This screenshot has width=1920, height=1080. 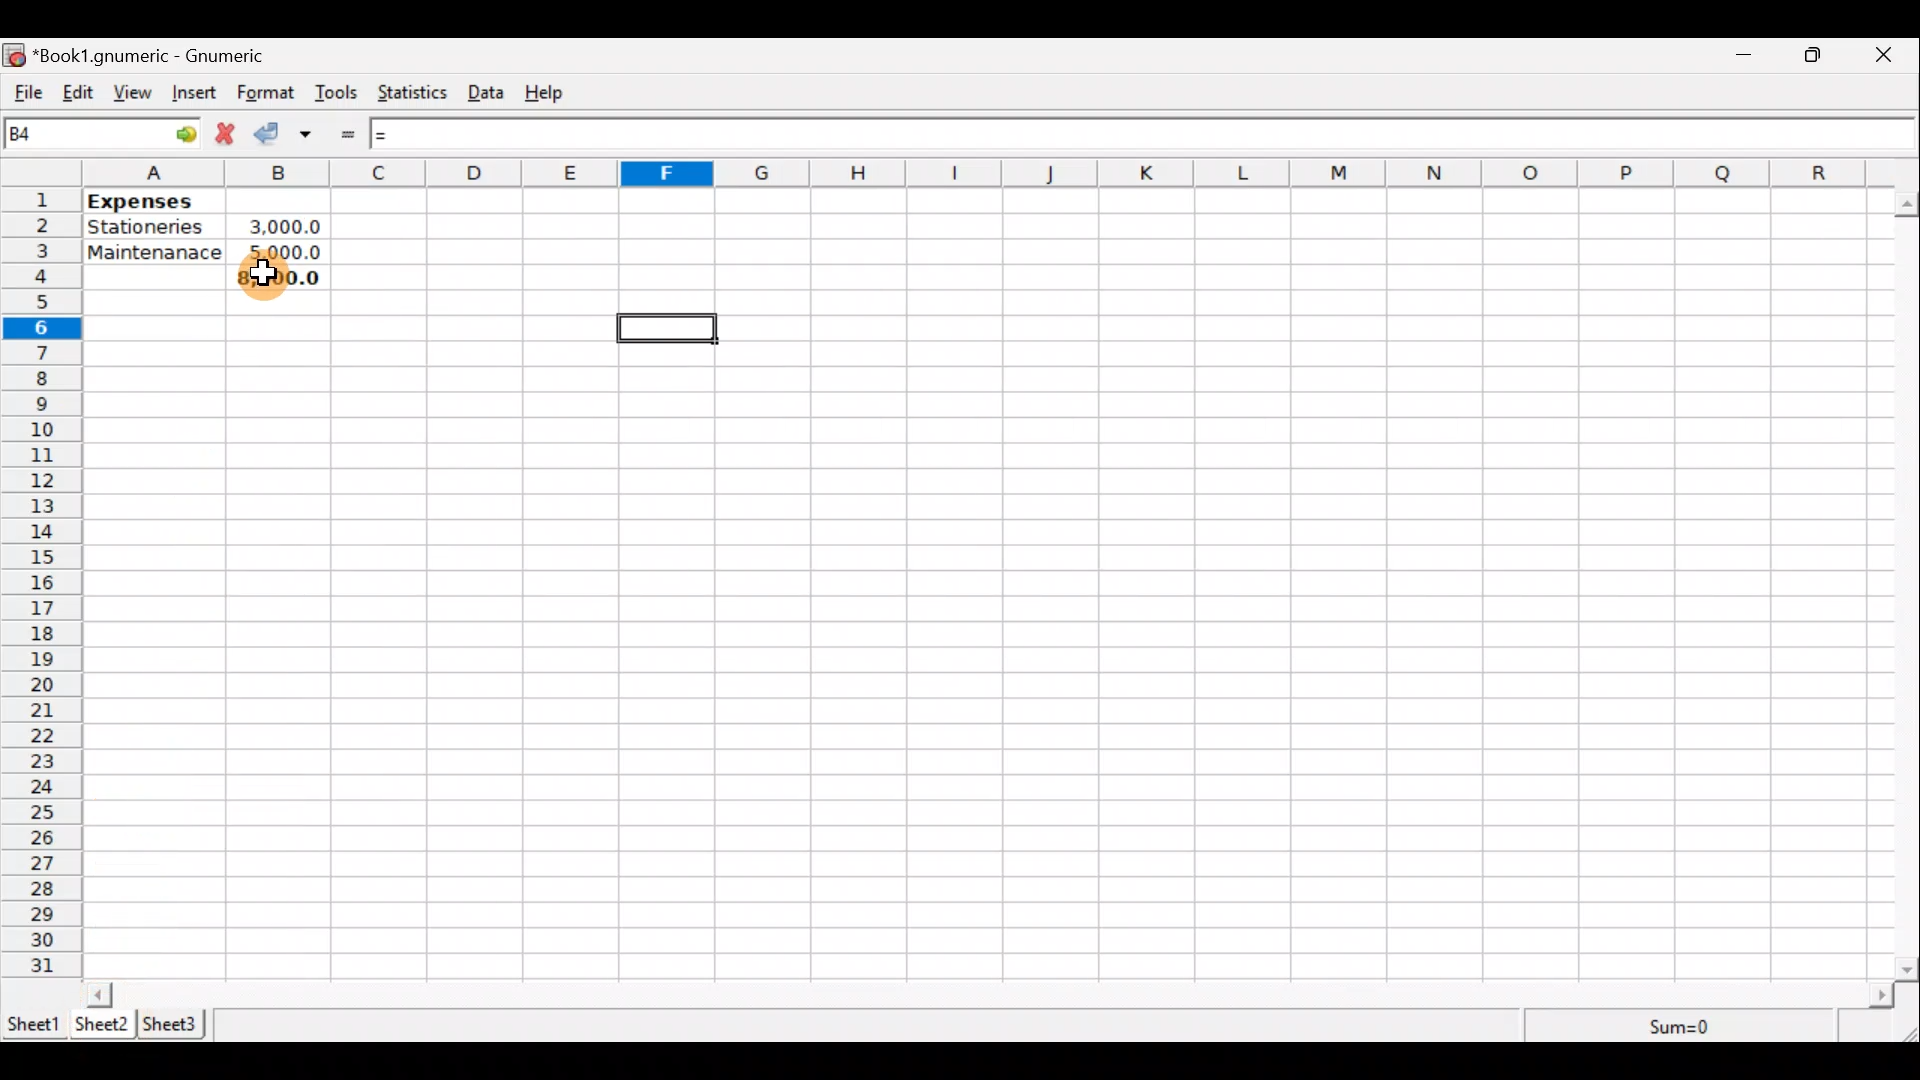 What do you see at coordinates (337, 94) in the screenshot?
I see `Tools` at bounding box center [337, 94].